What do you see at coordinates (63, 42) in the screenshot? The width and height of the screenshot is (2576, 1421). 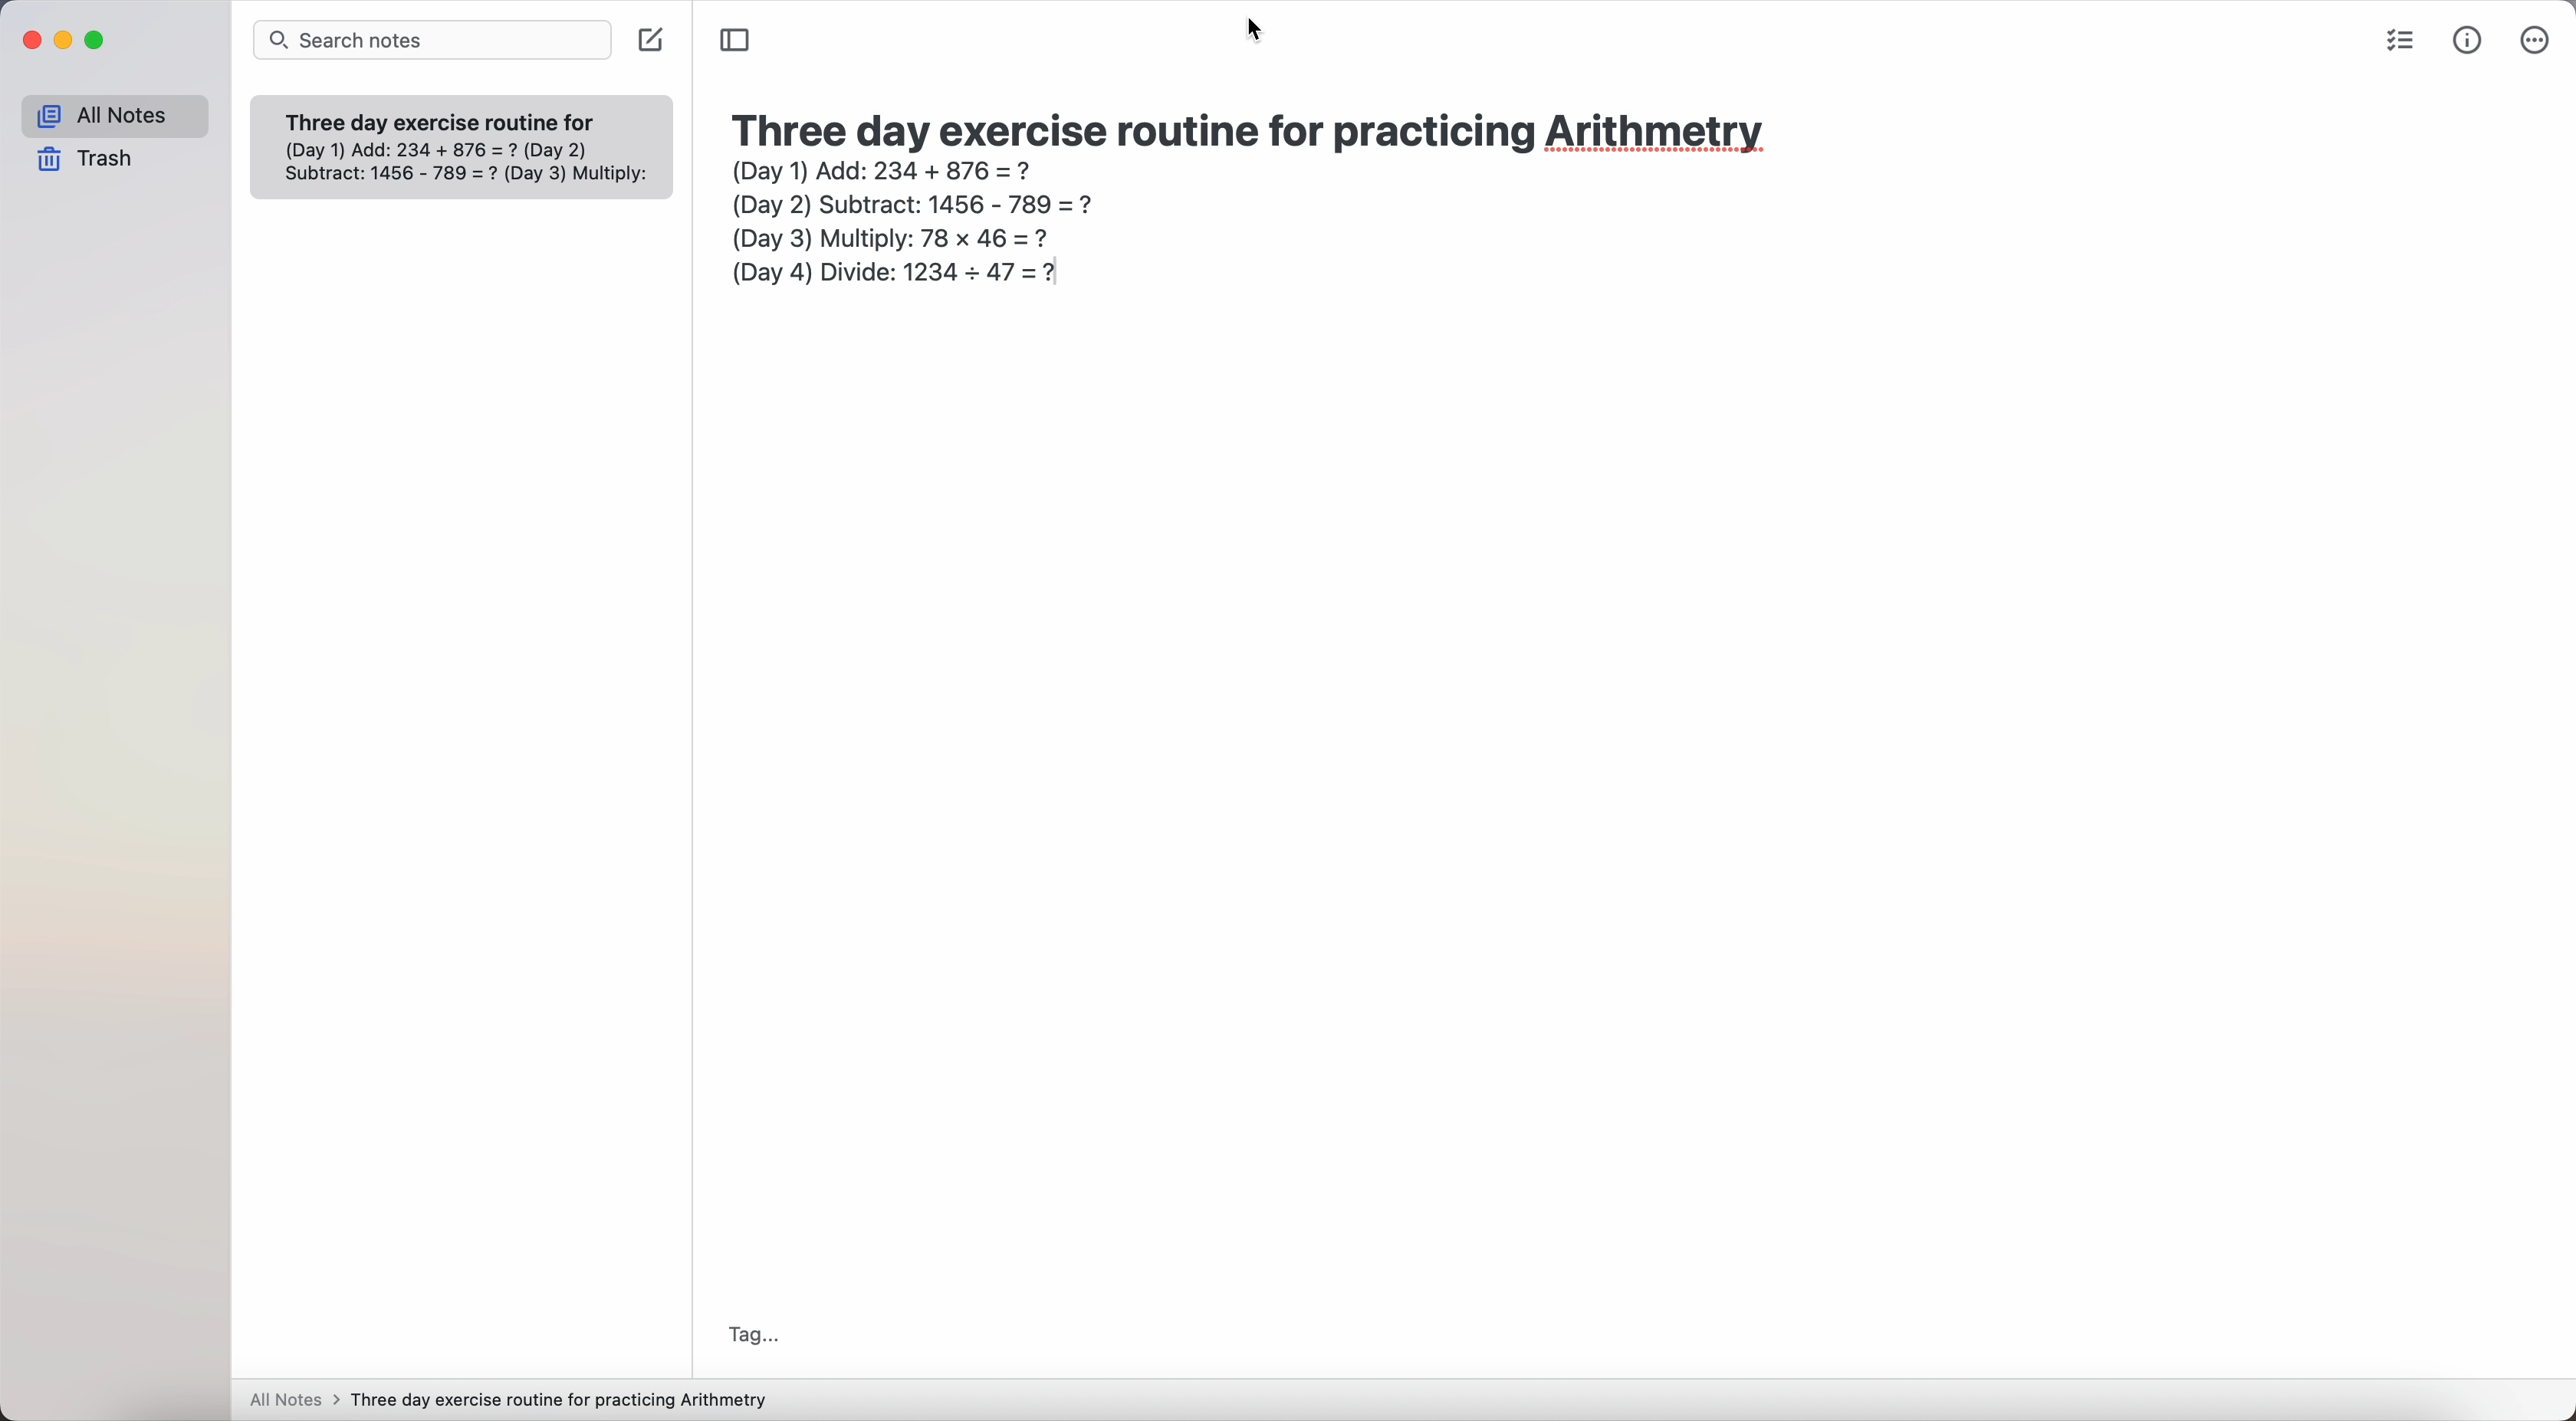 I see `minimize` at bounding box center [63, 42].